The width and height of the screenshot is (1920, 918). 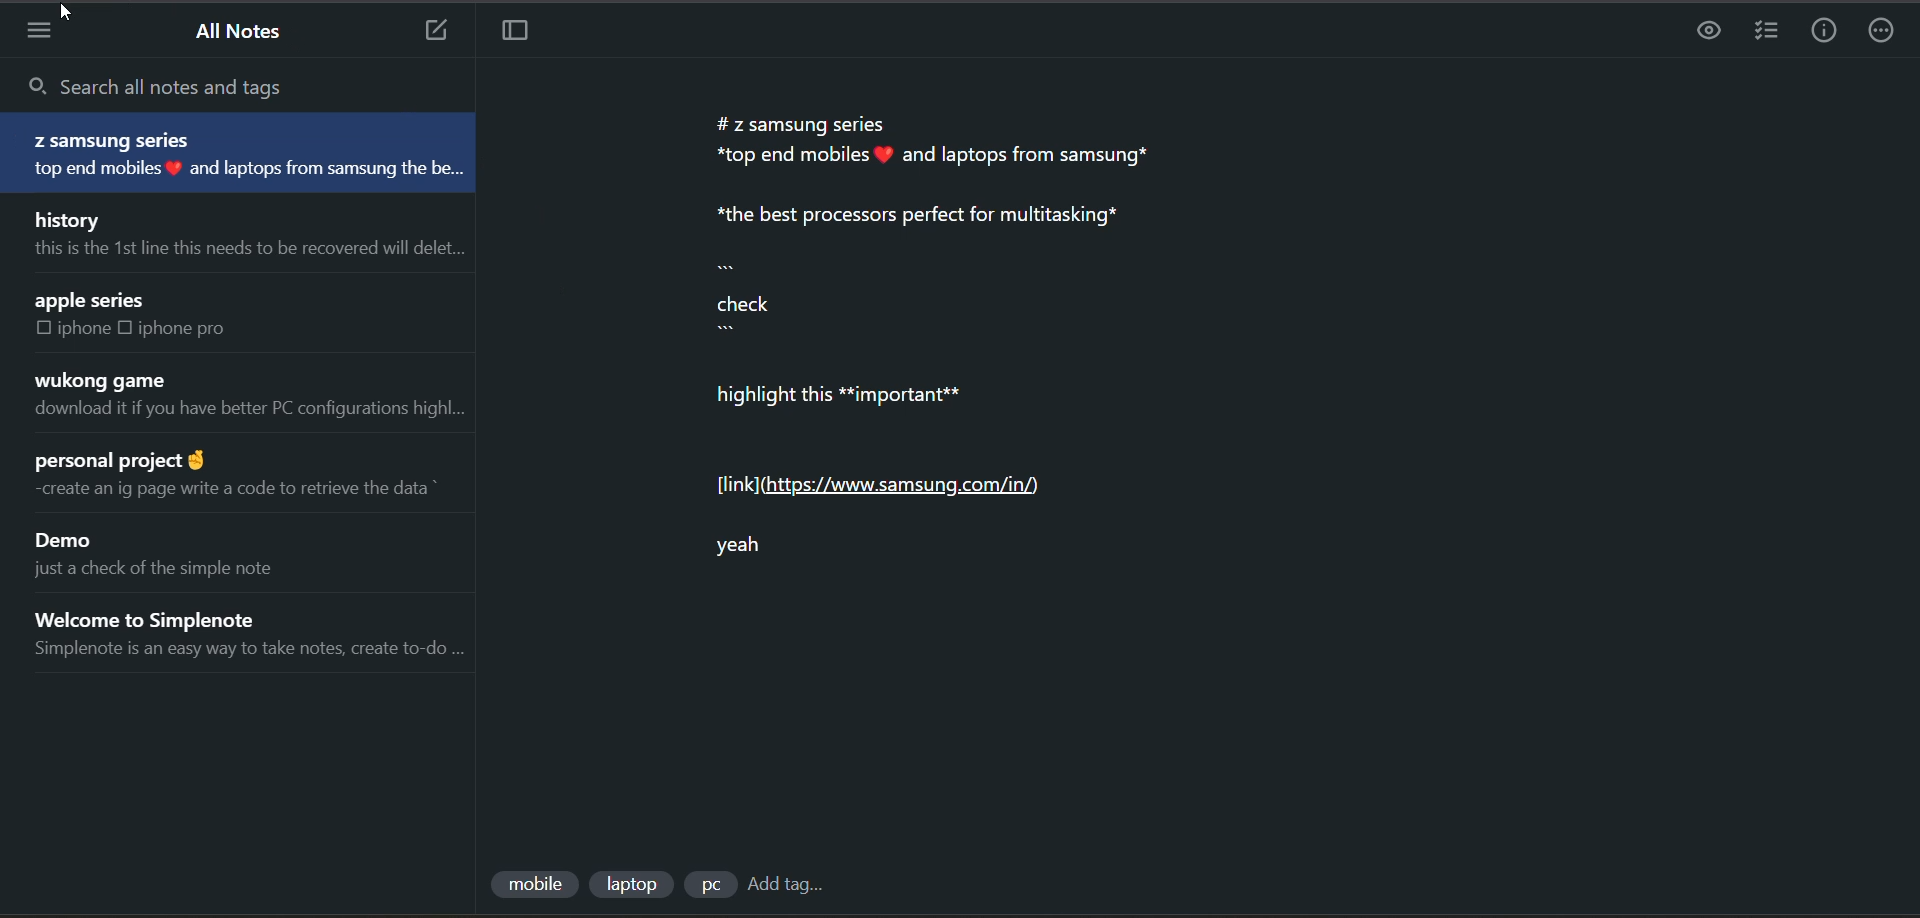 What do you see at coordinates (435, 32) in the screenshot?
I see `add new note` at bounding box center [435, 32].